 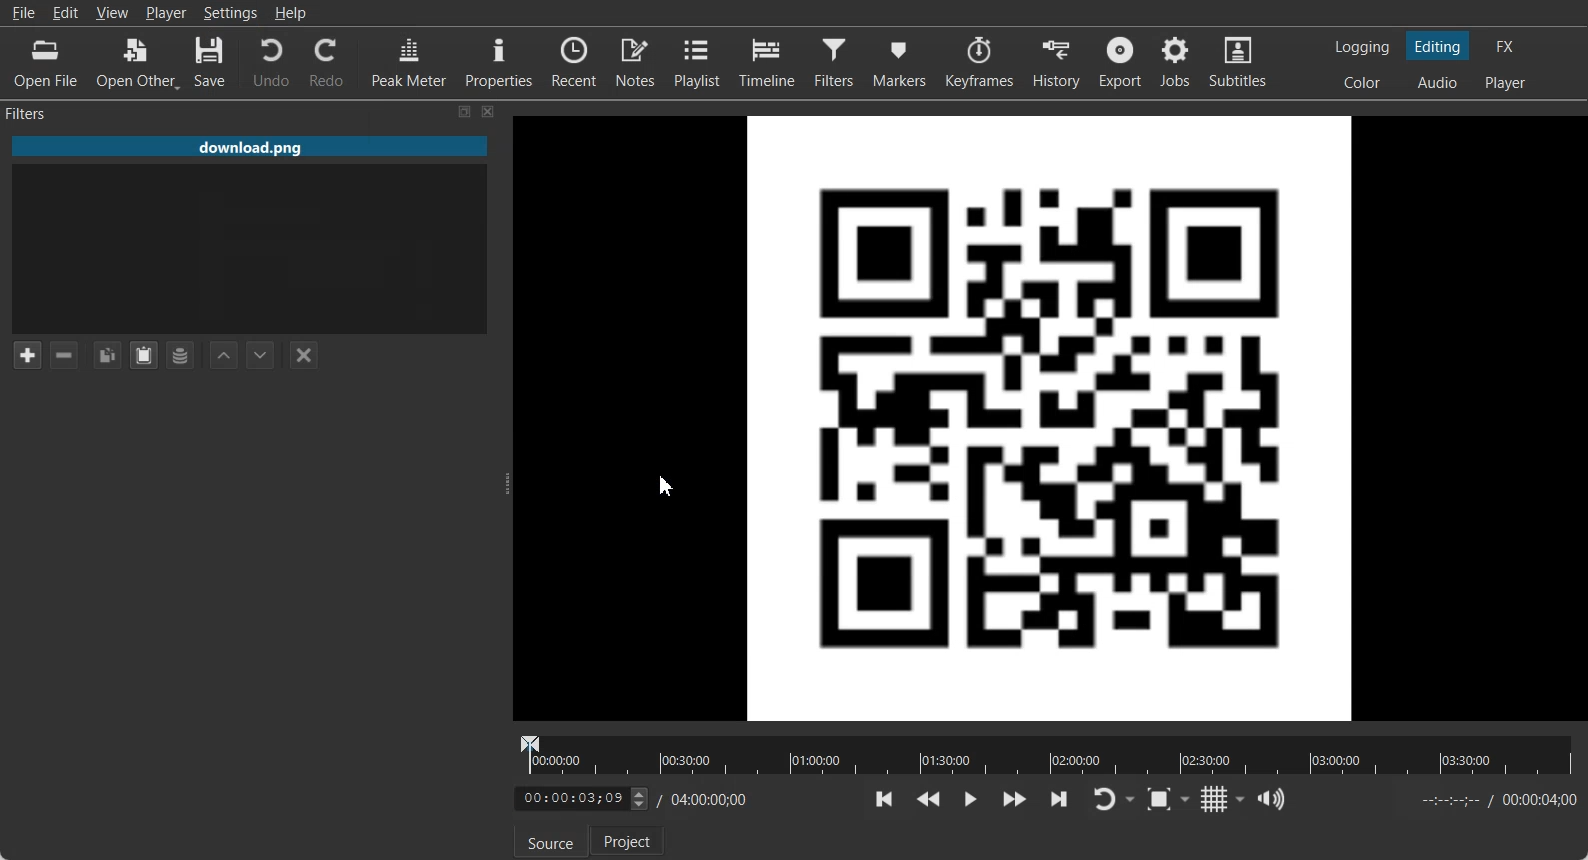 What do you see at coordinates (1053, 417) in the screenshot?
I see `File preview window` at bounding box center [1053, 417].